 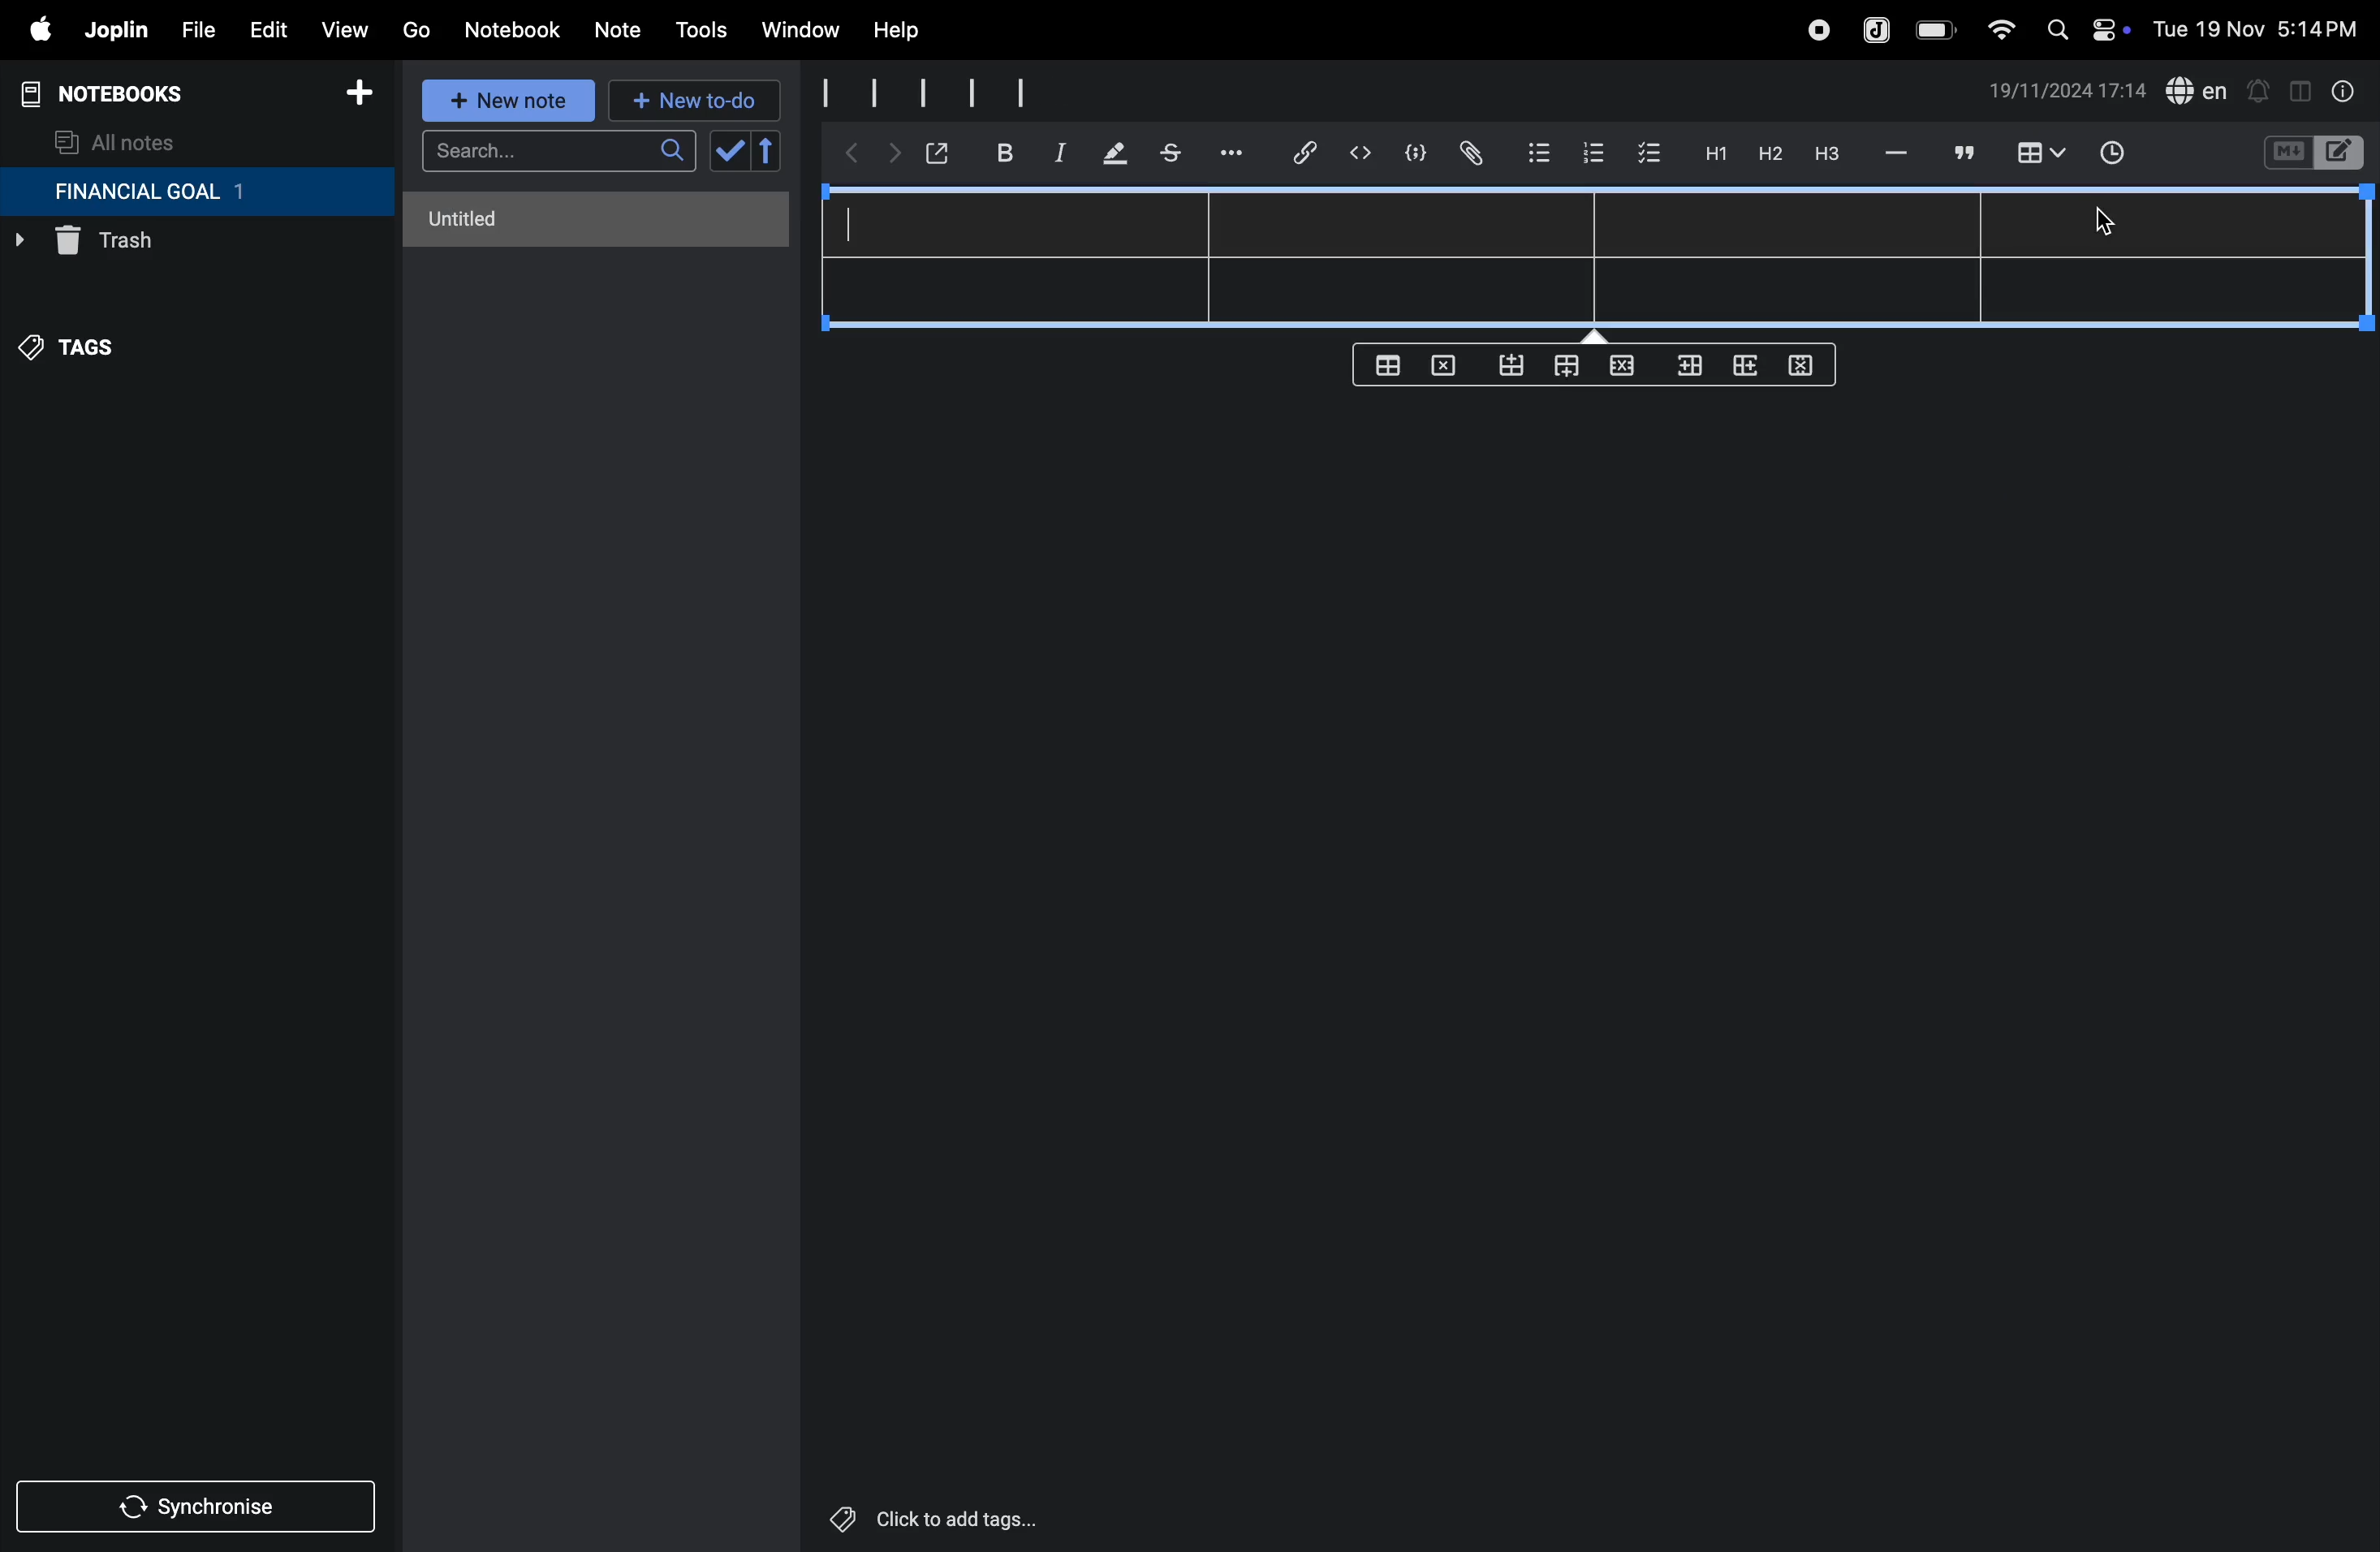 What do you see at coordinates (1173, 156) in the screenshot?
I see `stketchbook` at bounding box center [1173, 156].